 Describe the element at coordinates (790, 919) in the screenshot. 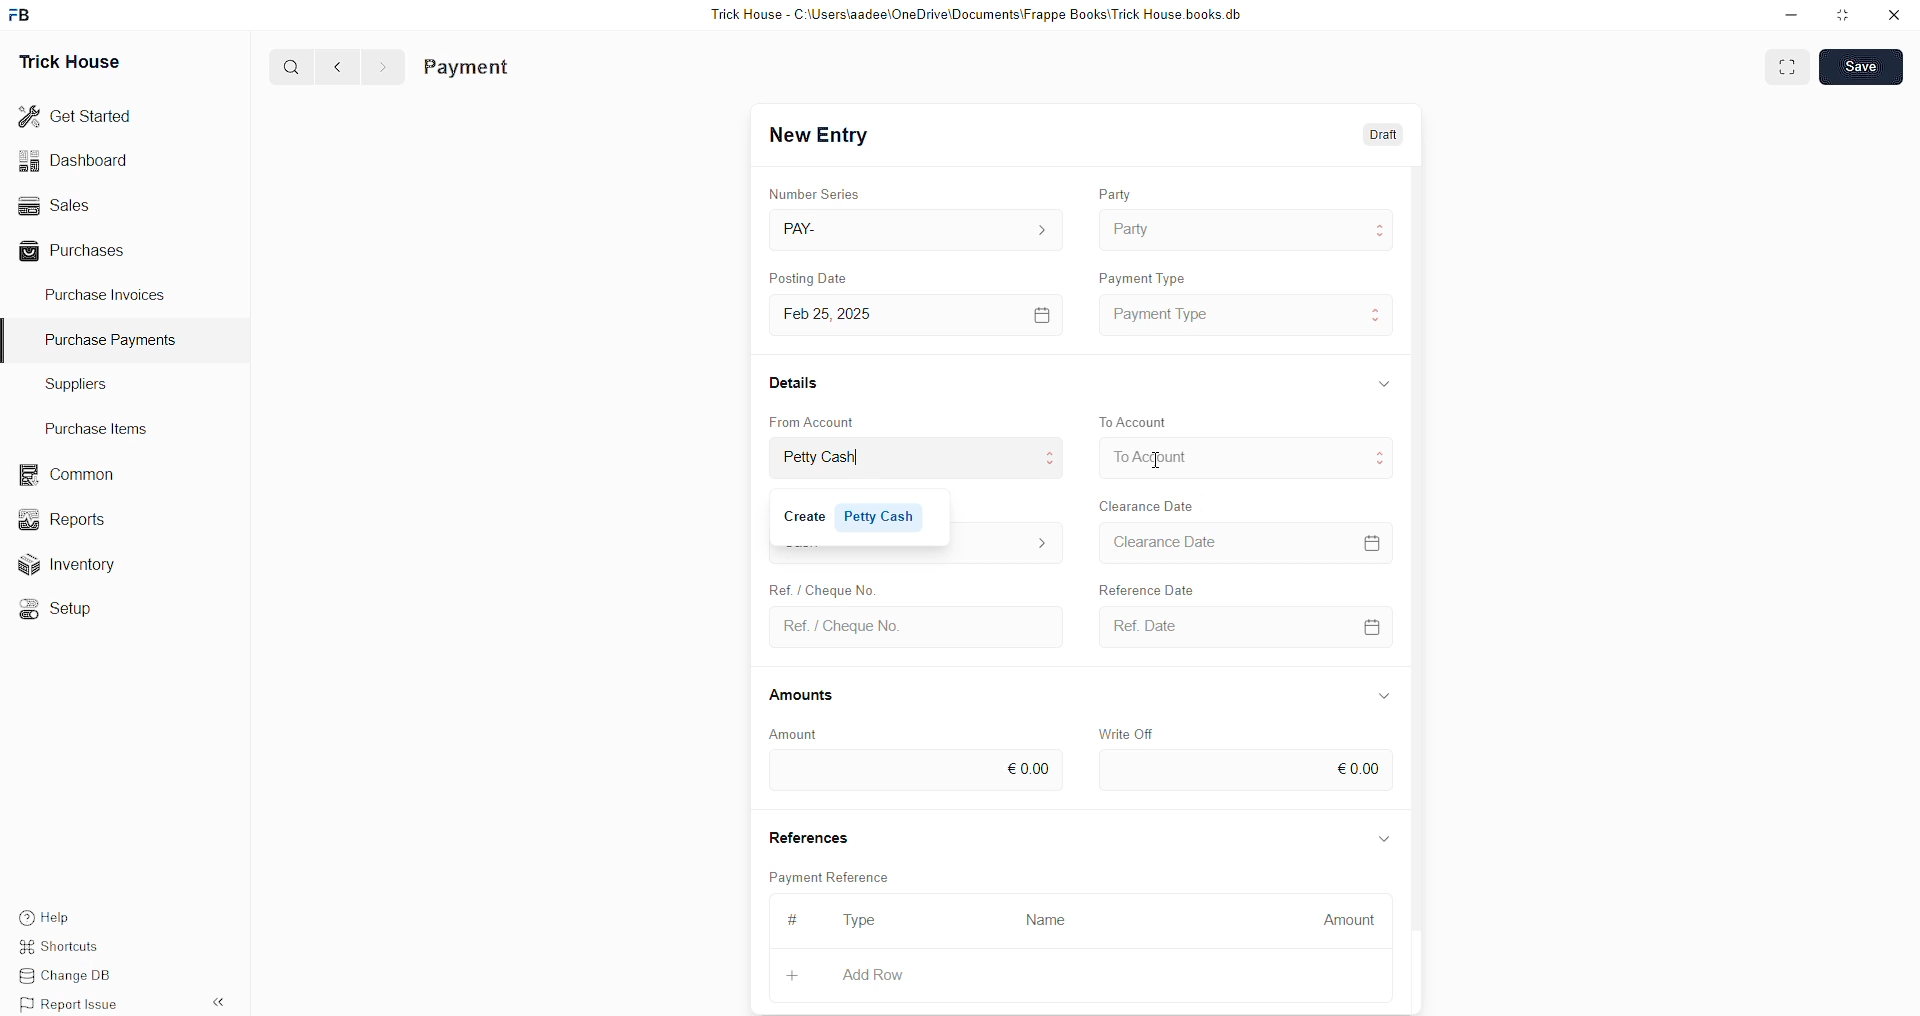

I see `#` at that location.